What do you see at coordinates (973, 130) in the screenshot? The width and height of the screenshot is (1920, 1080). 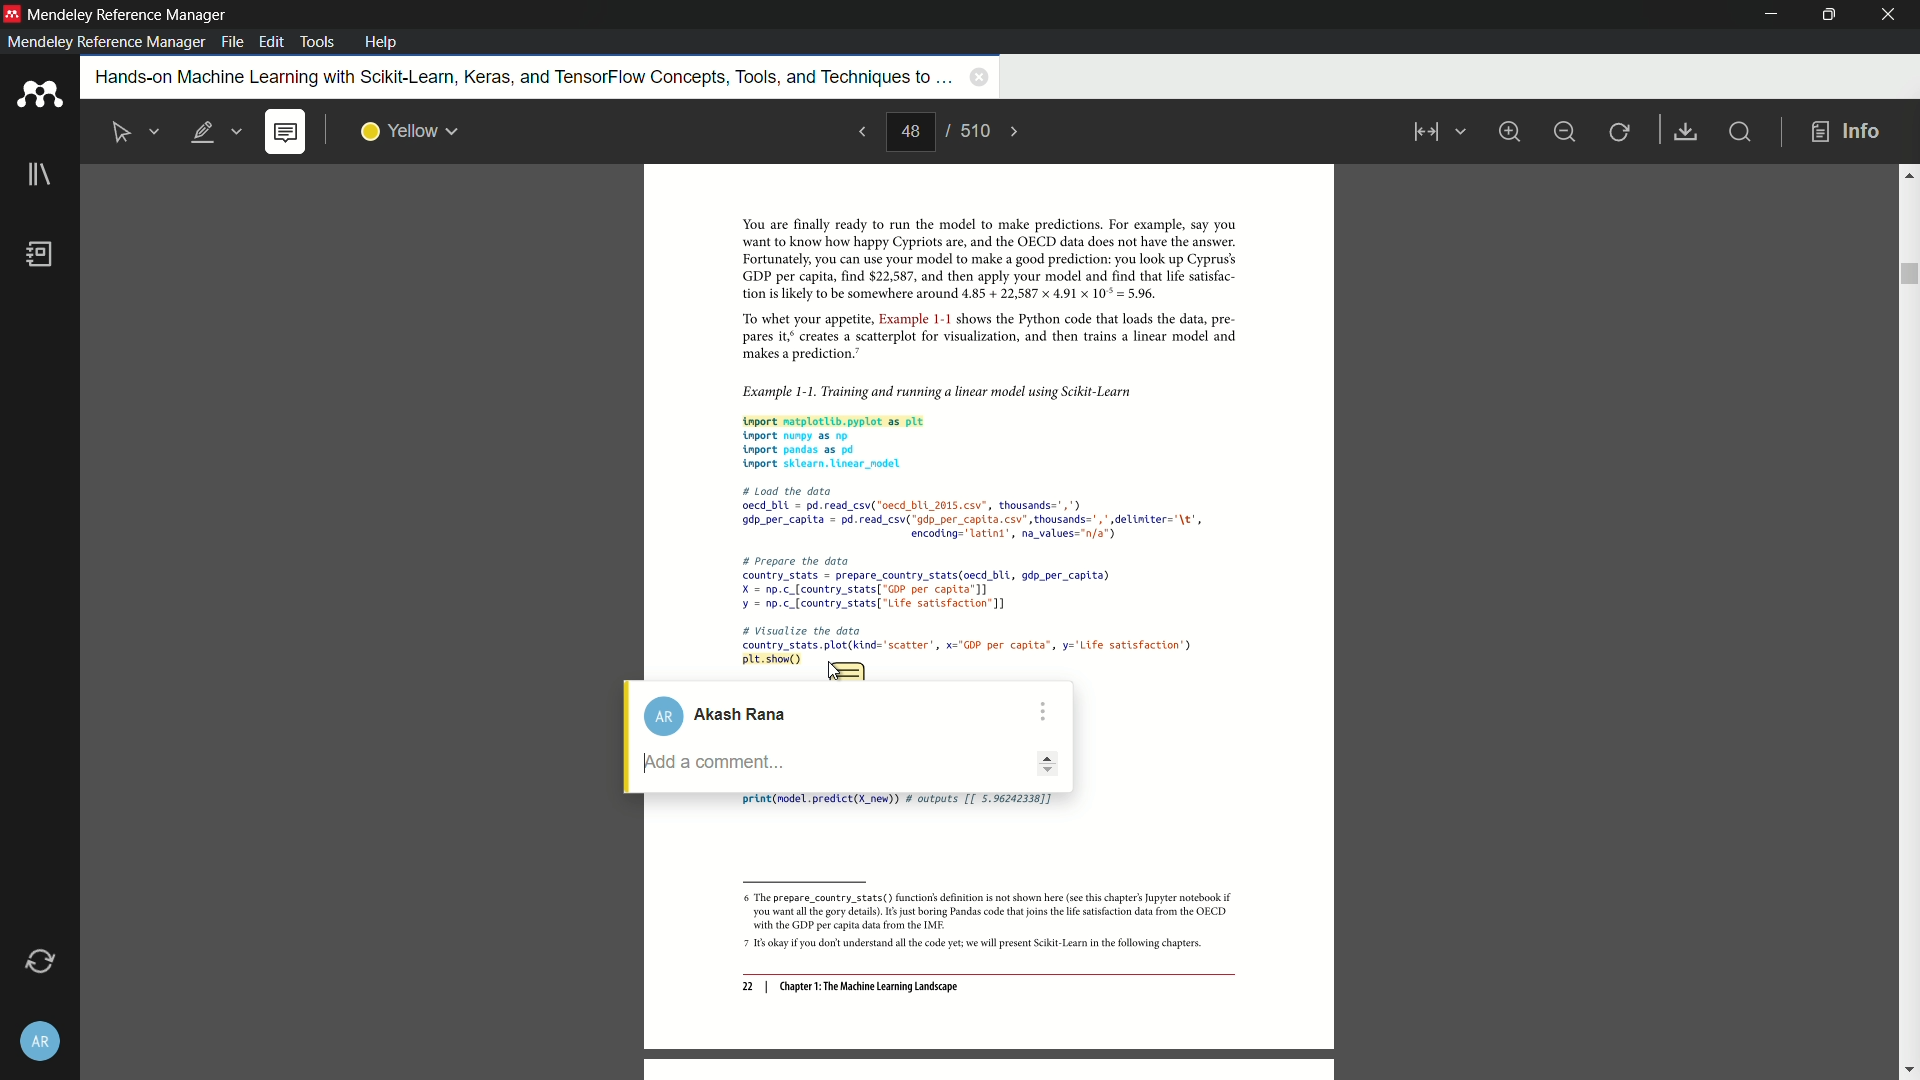 I see `total page` at bounding box center [973, 130].